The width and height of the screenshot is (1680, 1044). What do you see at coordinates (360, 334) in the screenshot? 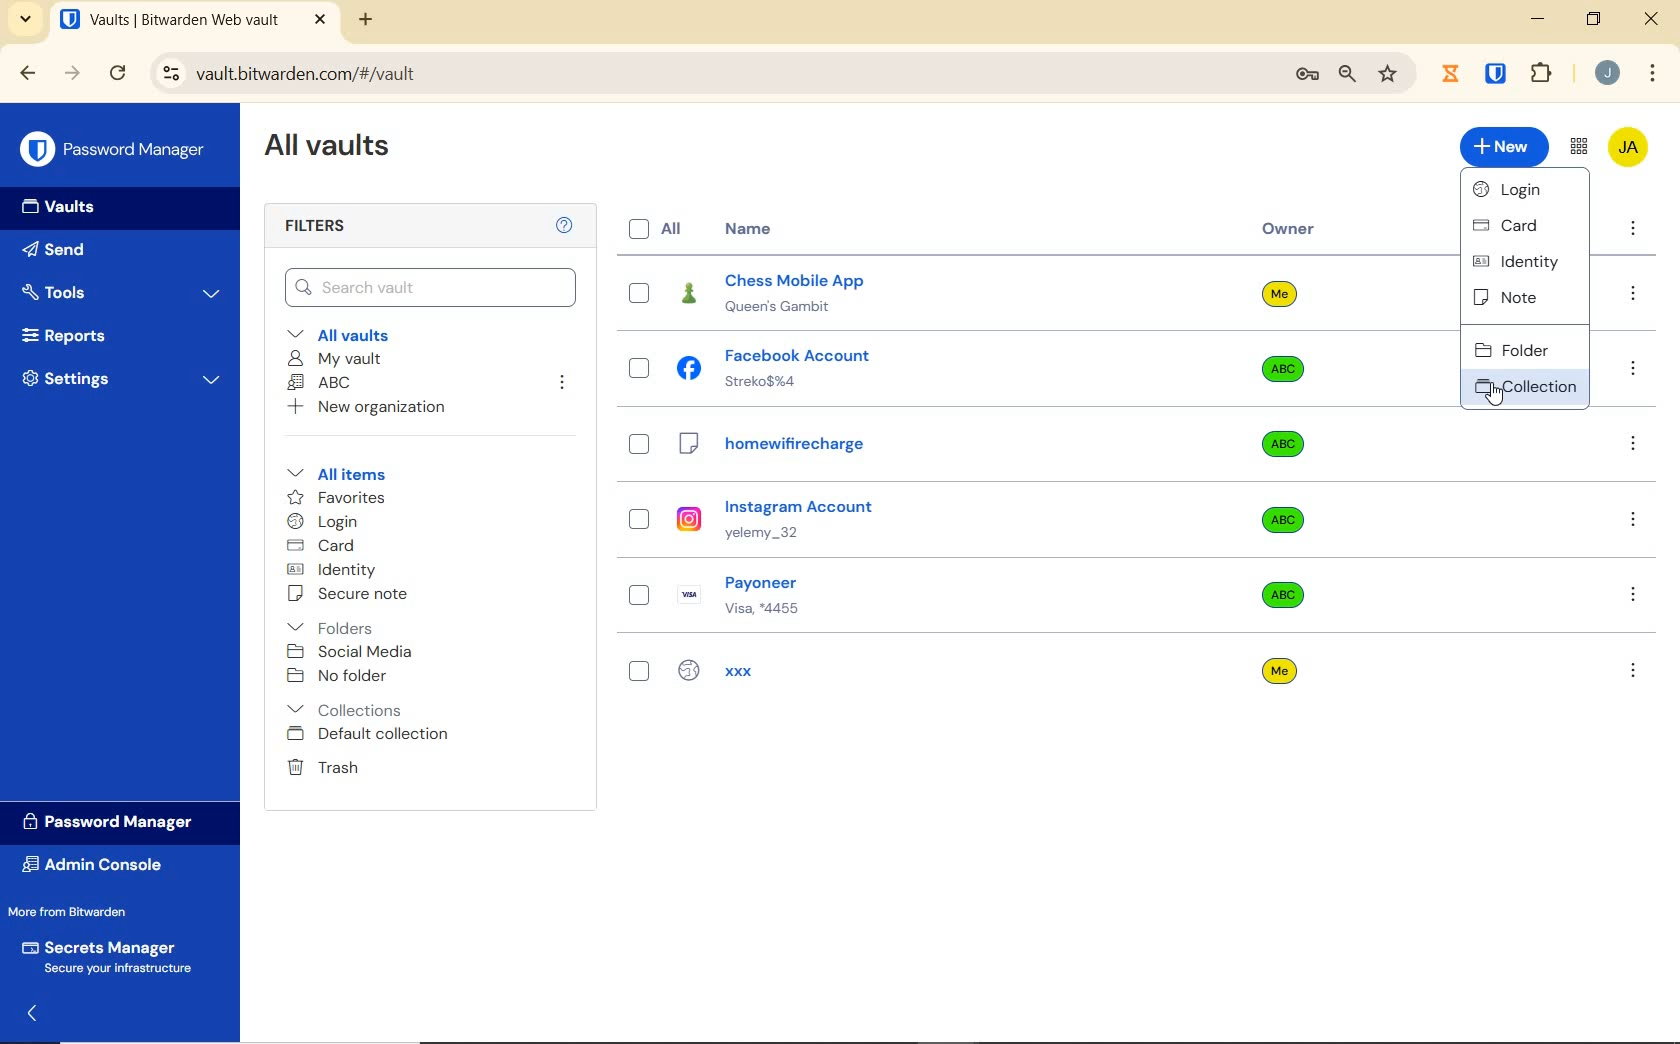
I see `All vaults` at bounding box center [360, 334].